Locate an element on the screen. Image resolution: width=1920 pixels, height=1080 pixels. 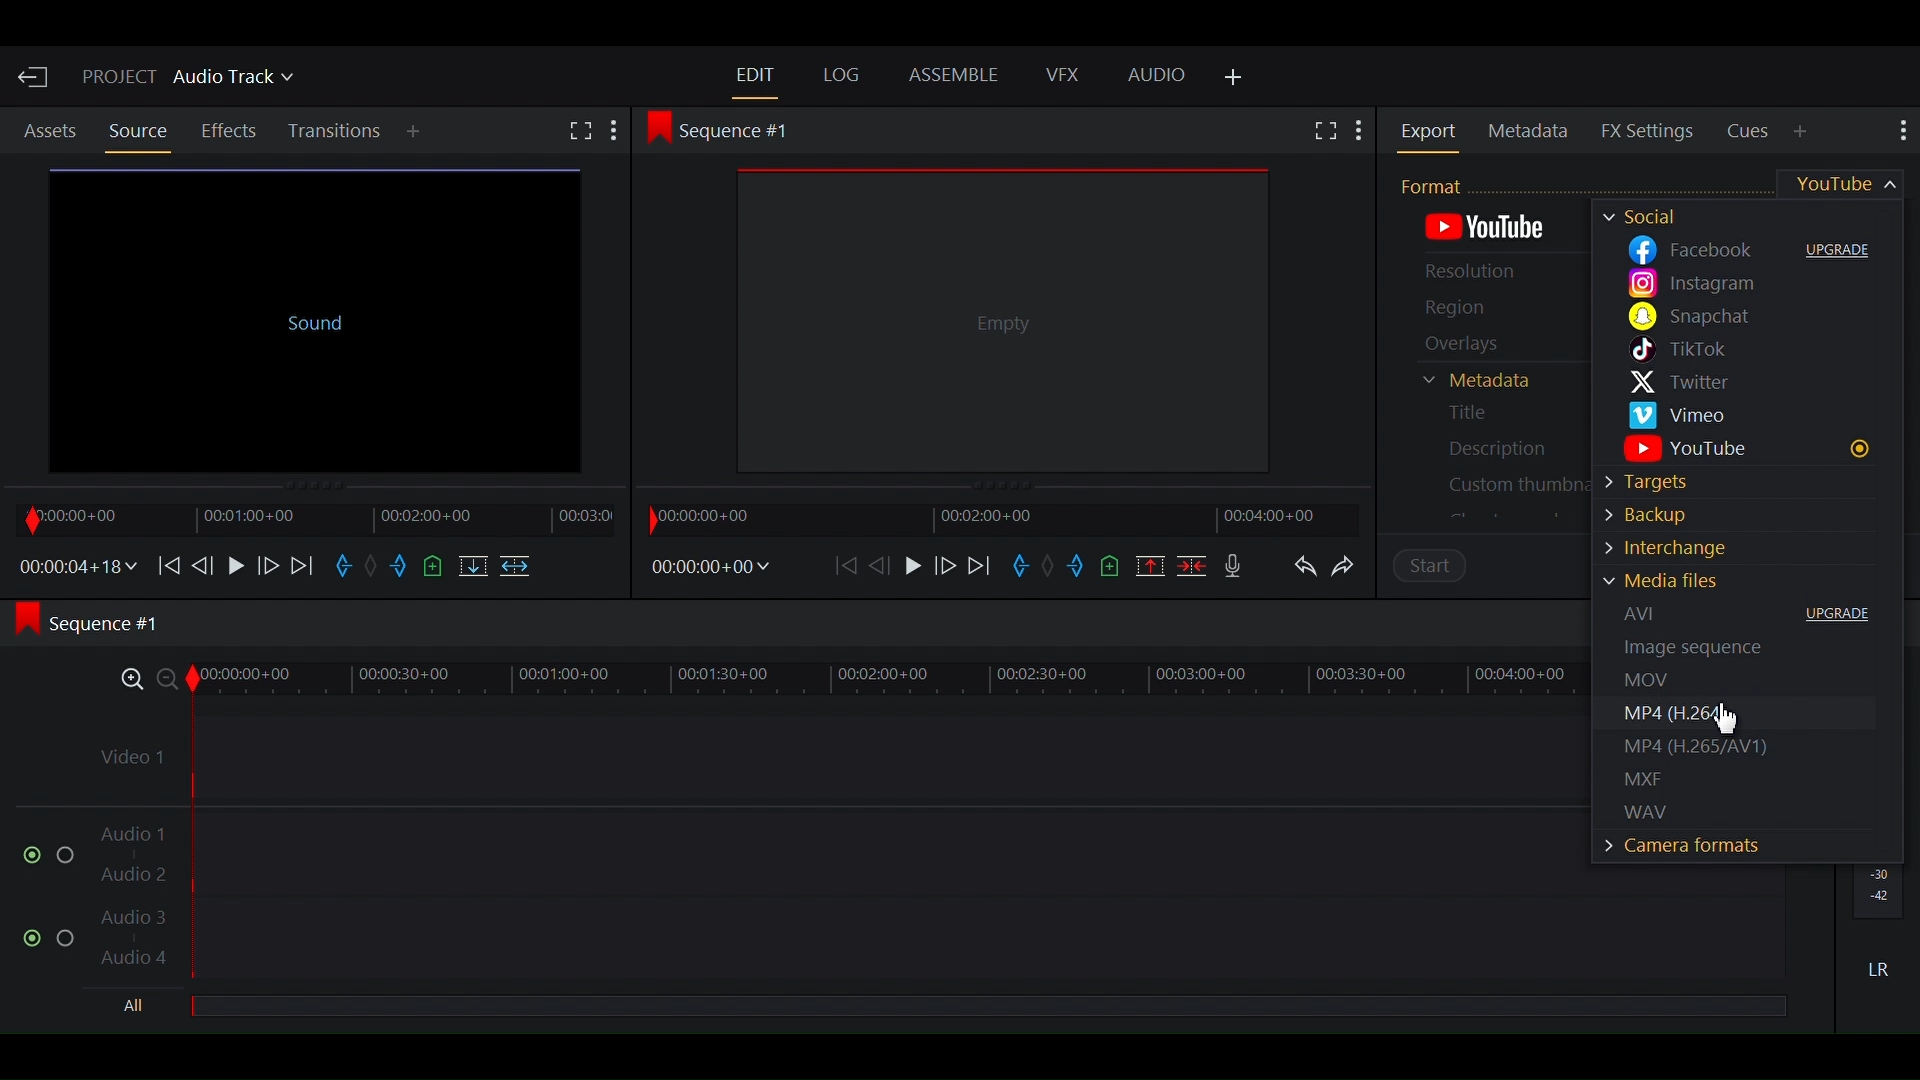
Upgrade is located at coordinates (1839, 618).